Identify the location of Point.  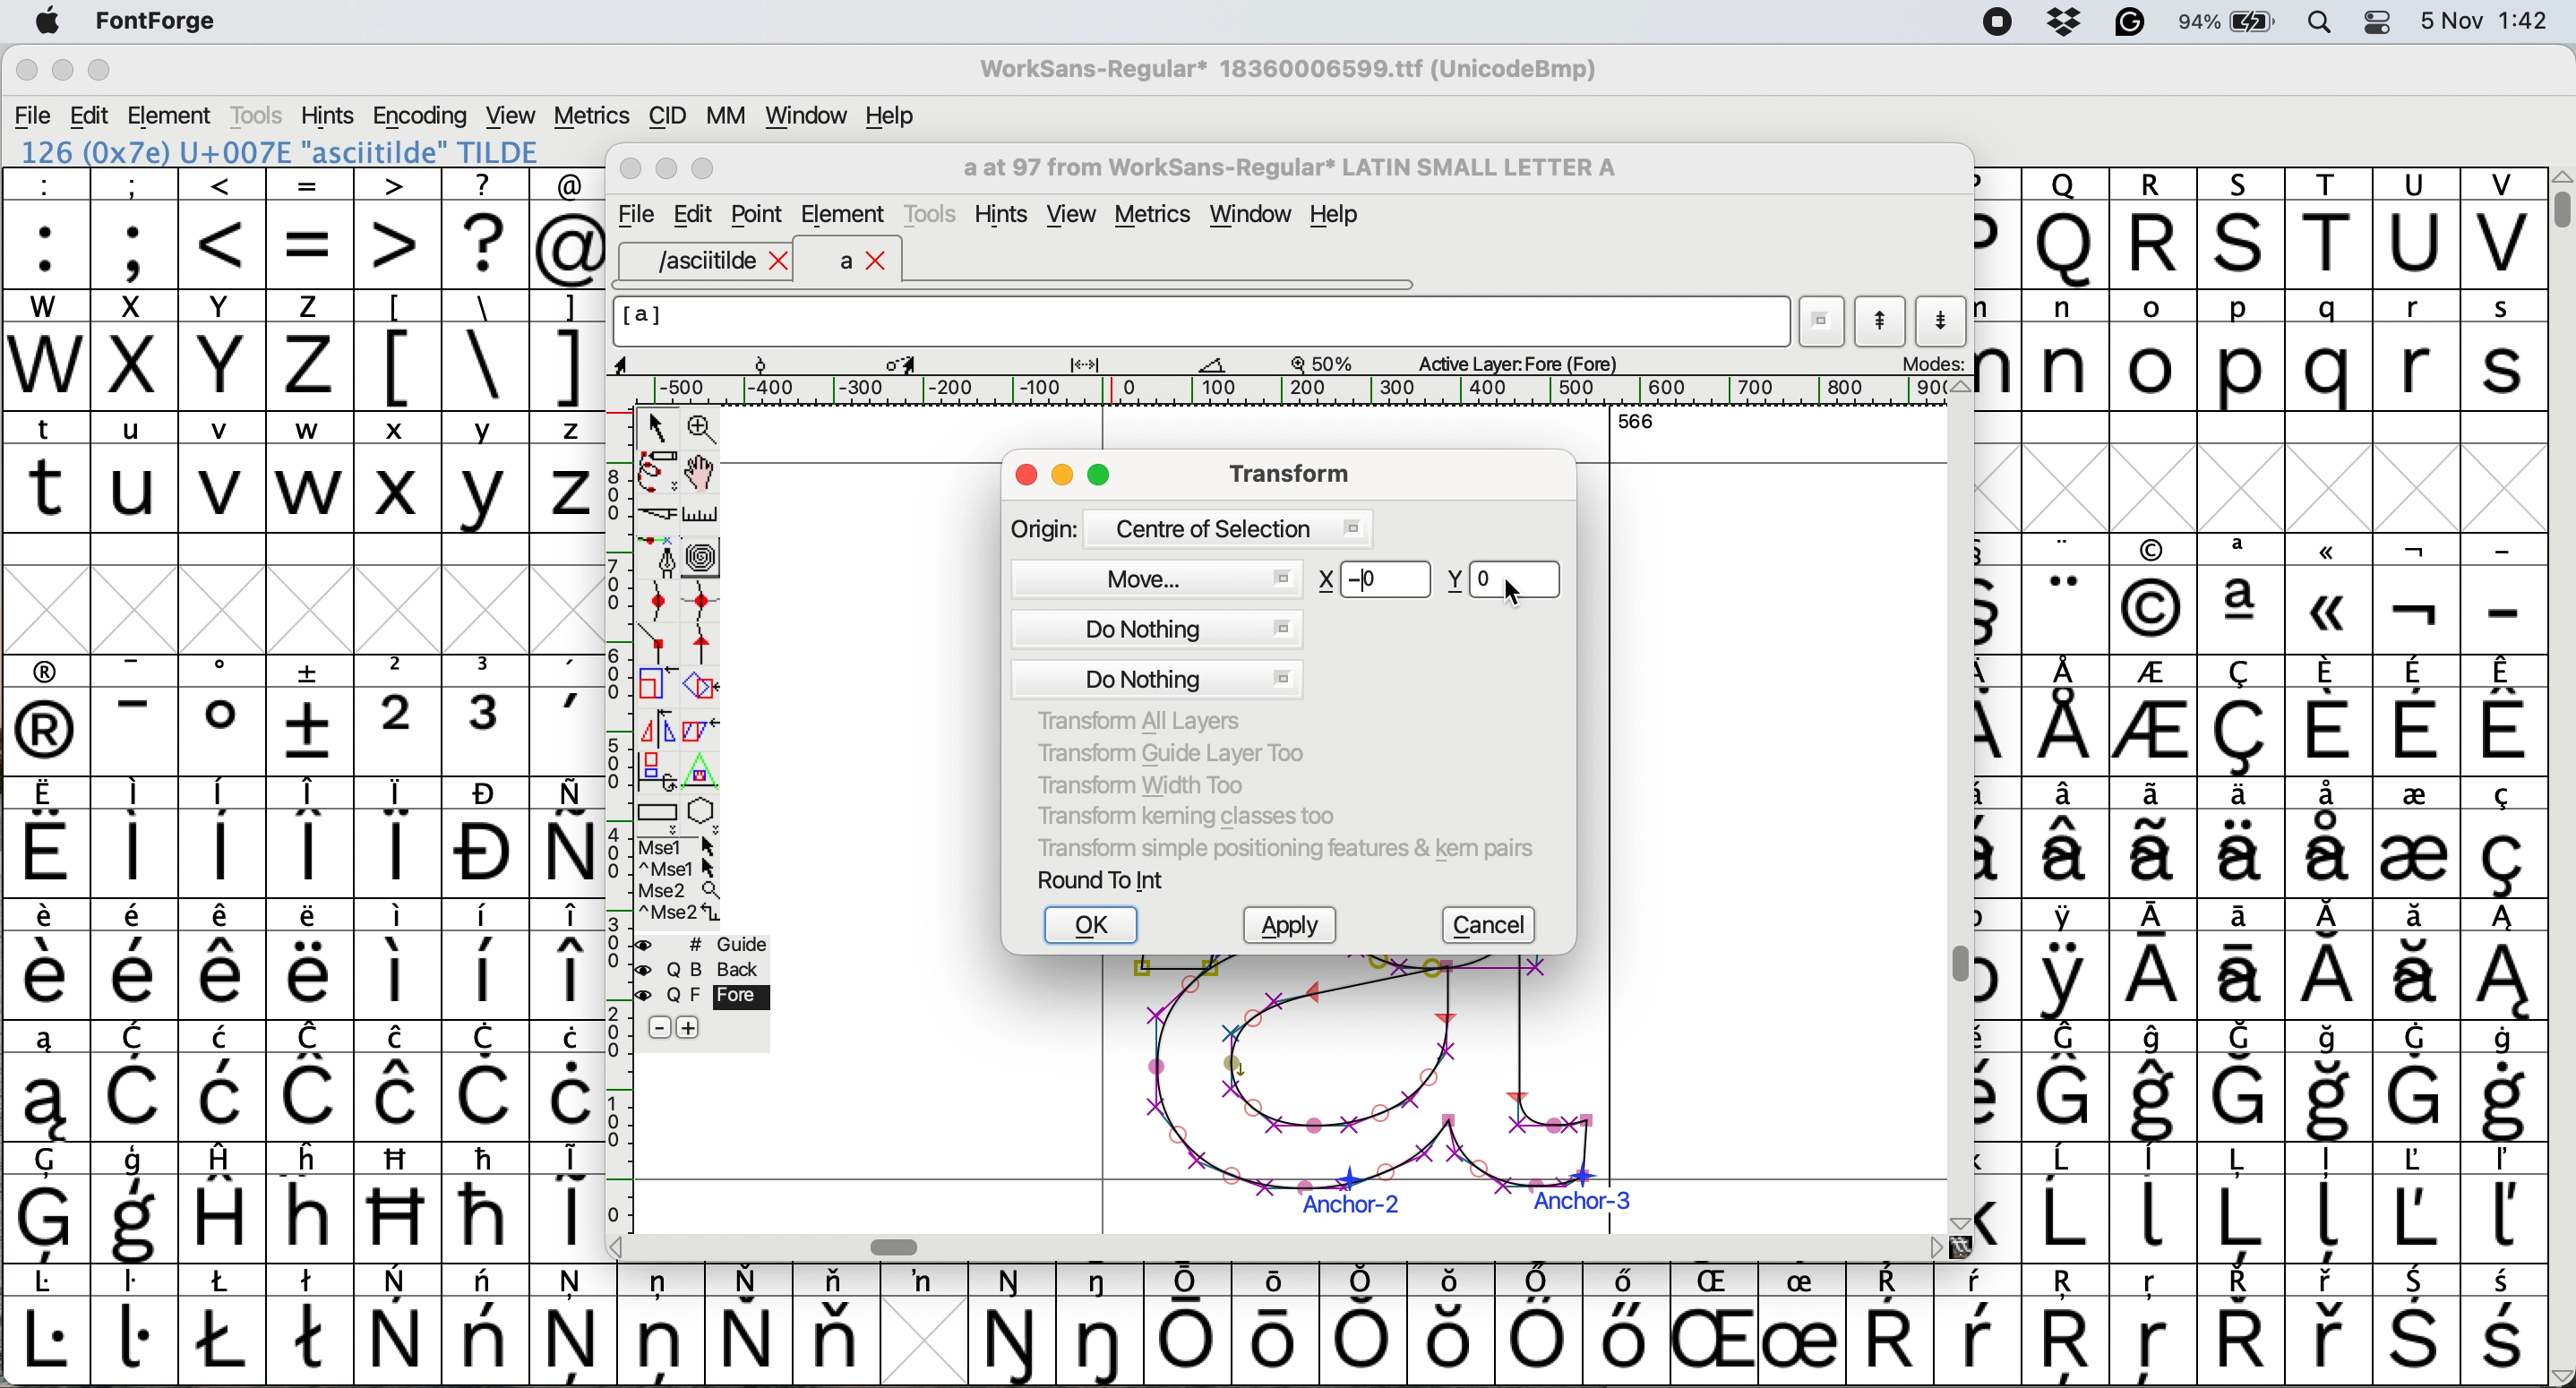
(759, 217).